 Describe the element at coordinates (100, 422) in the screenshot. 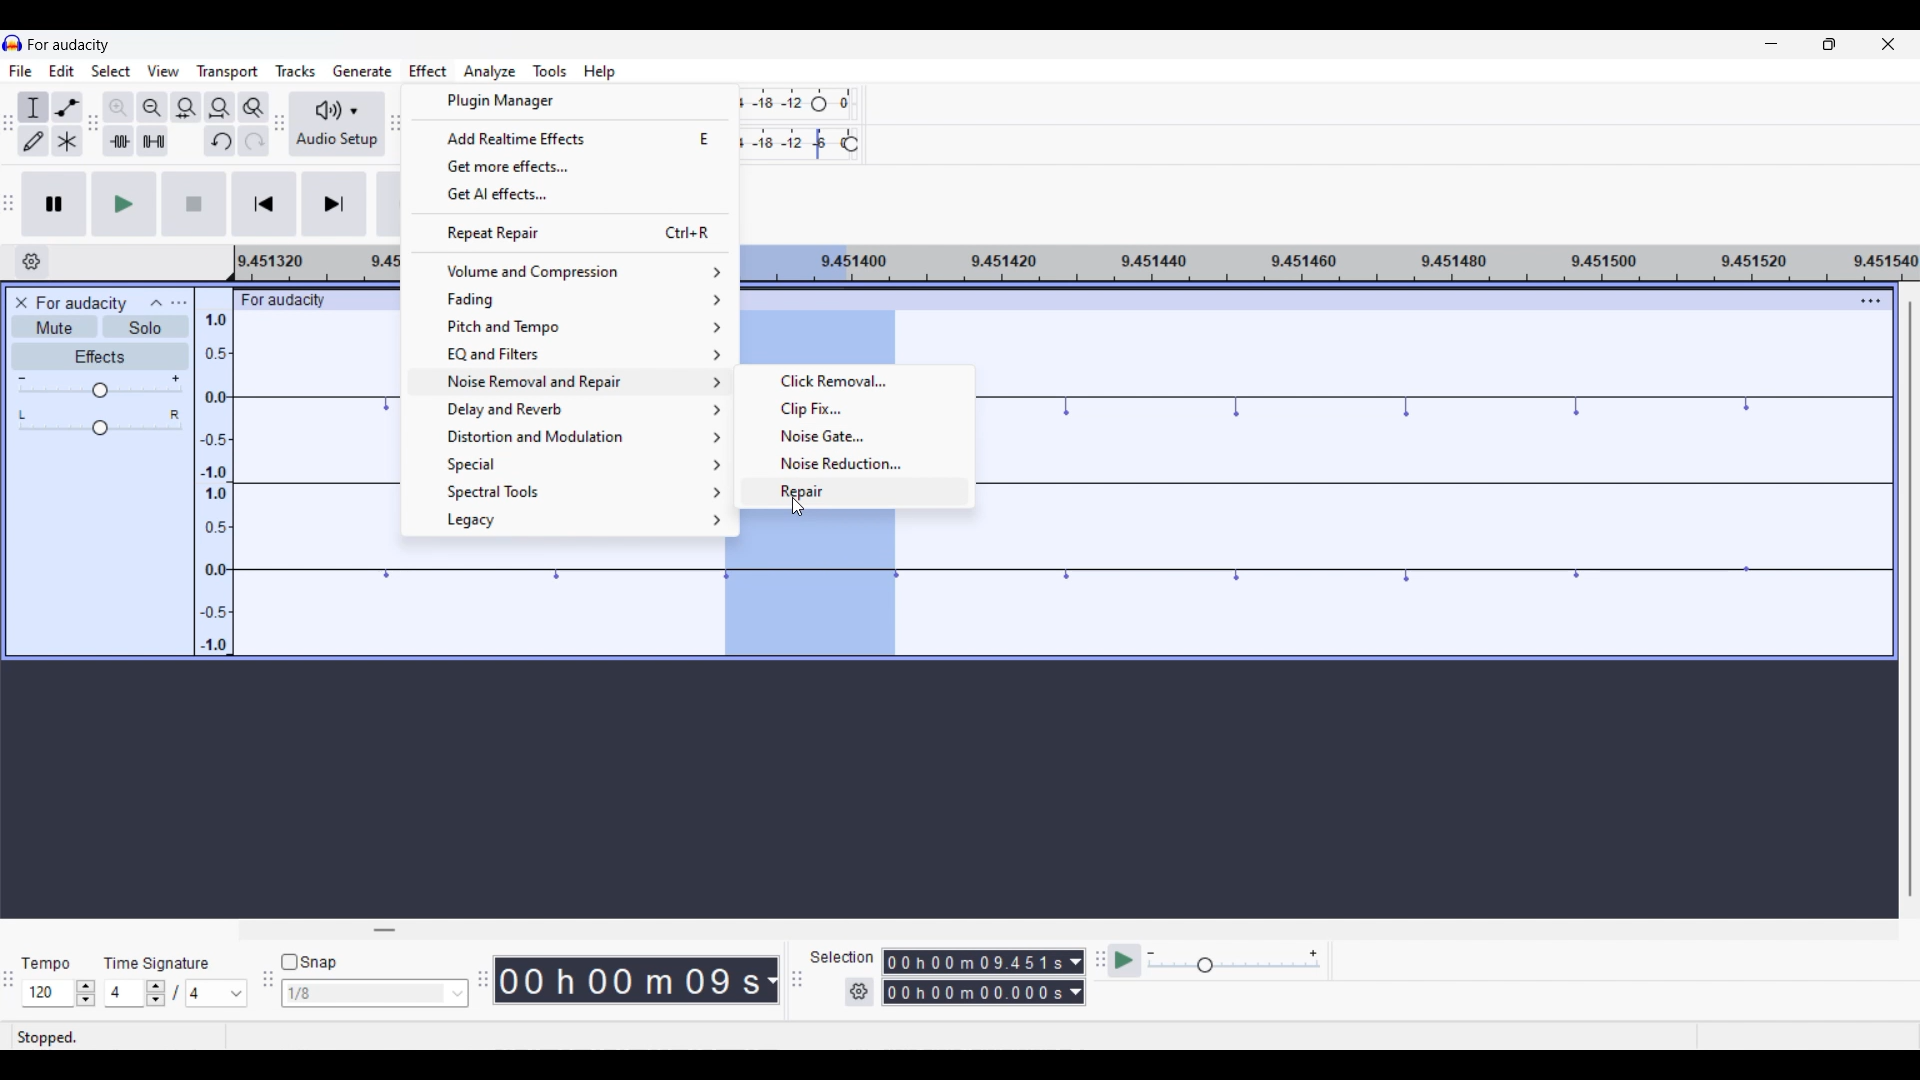

I see `Pan scale` at that location.